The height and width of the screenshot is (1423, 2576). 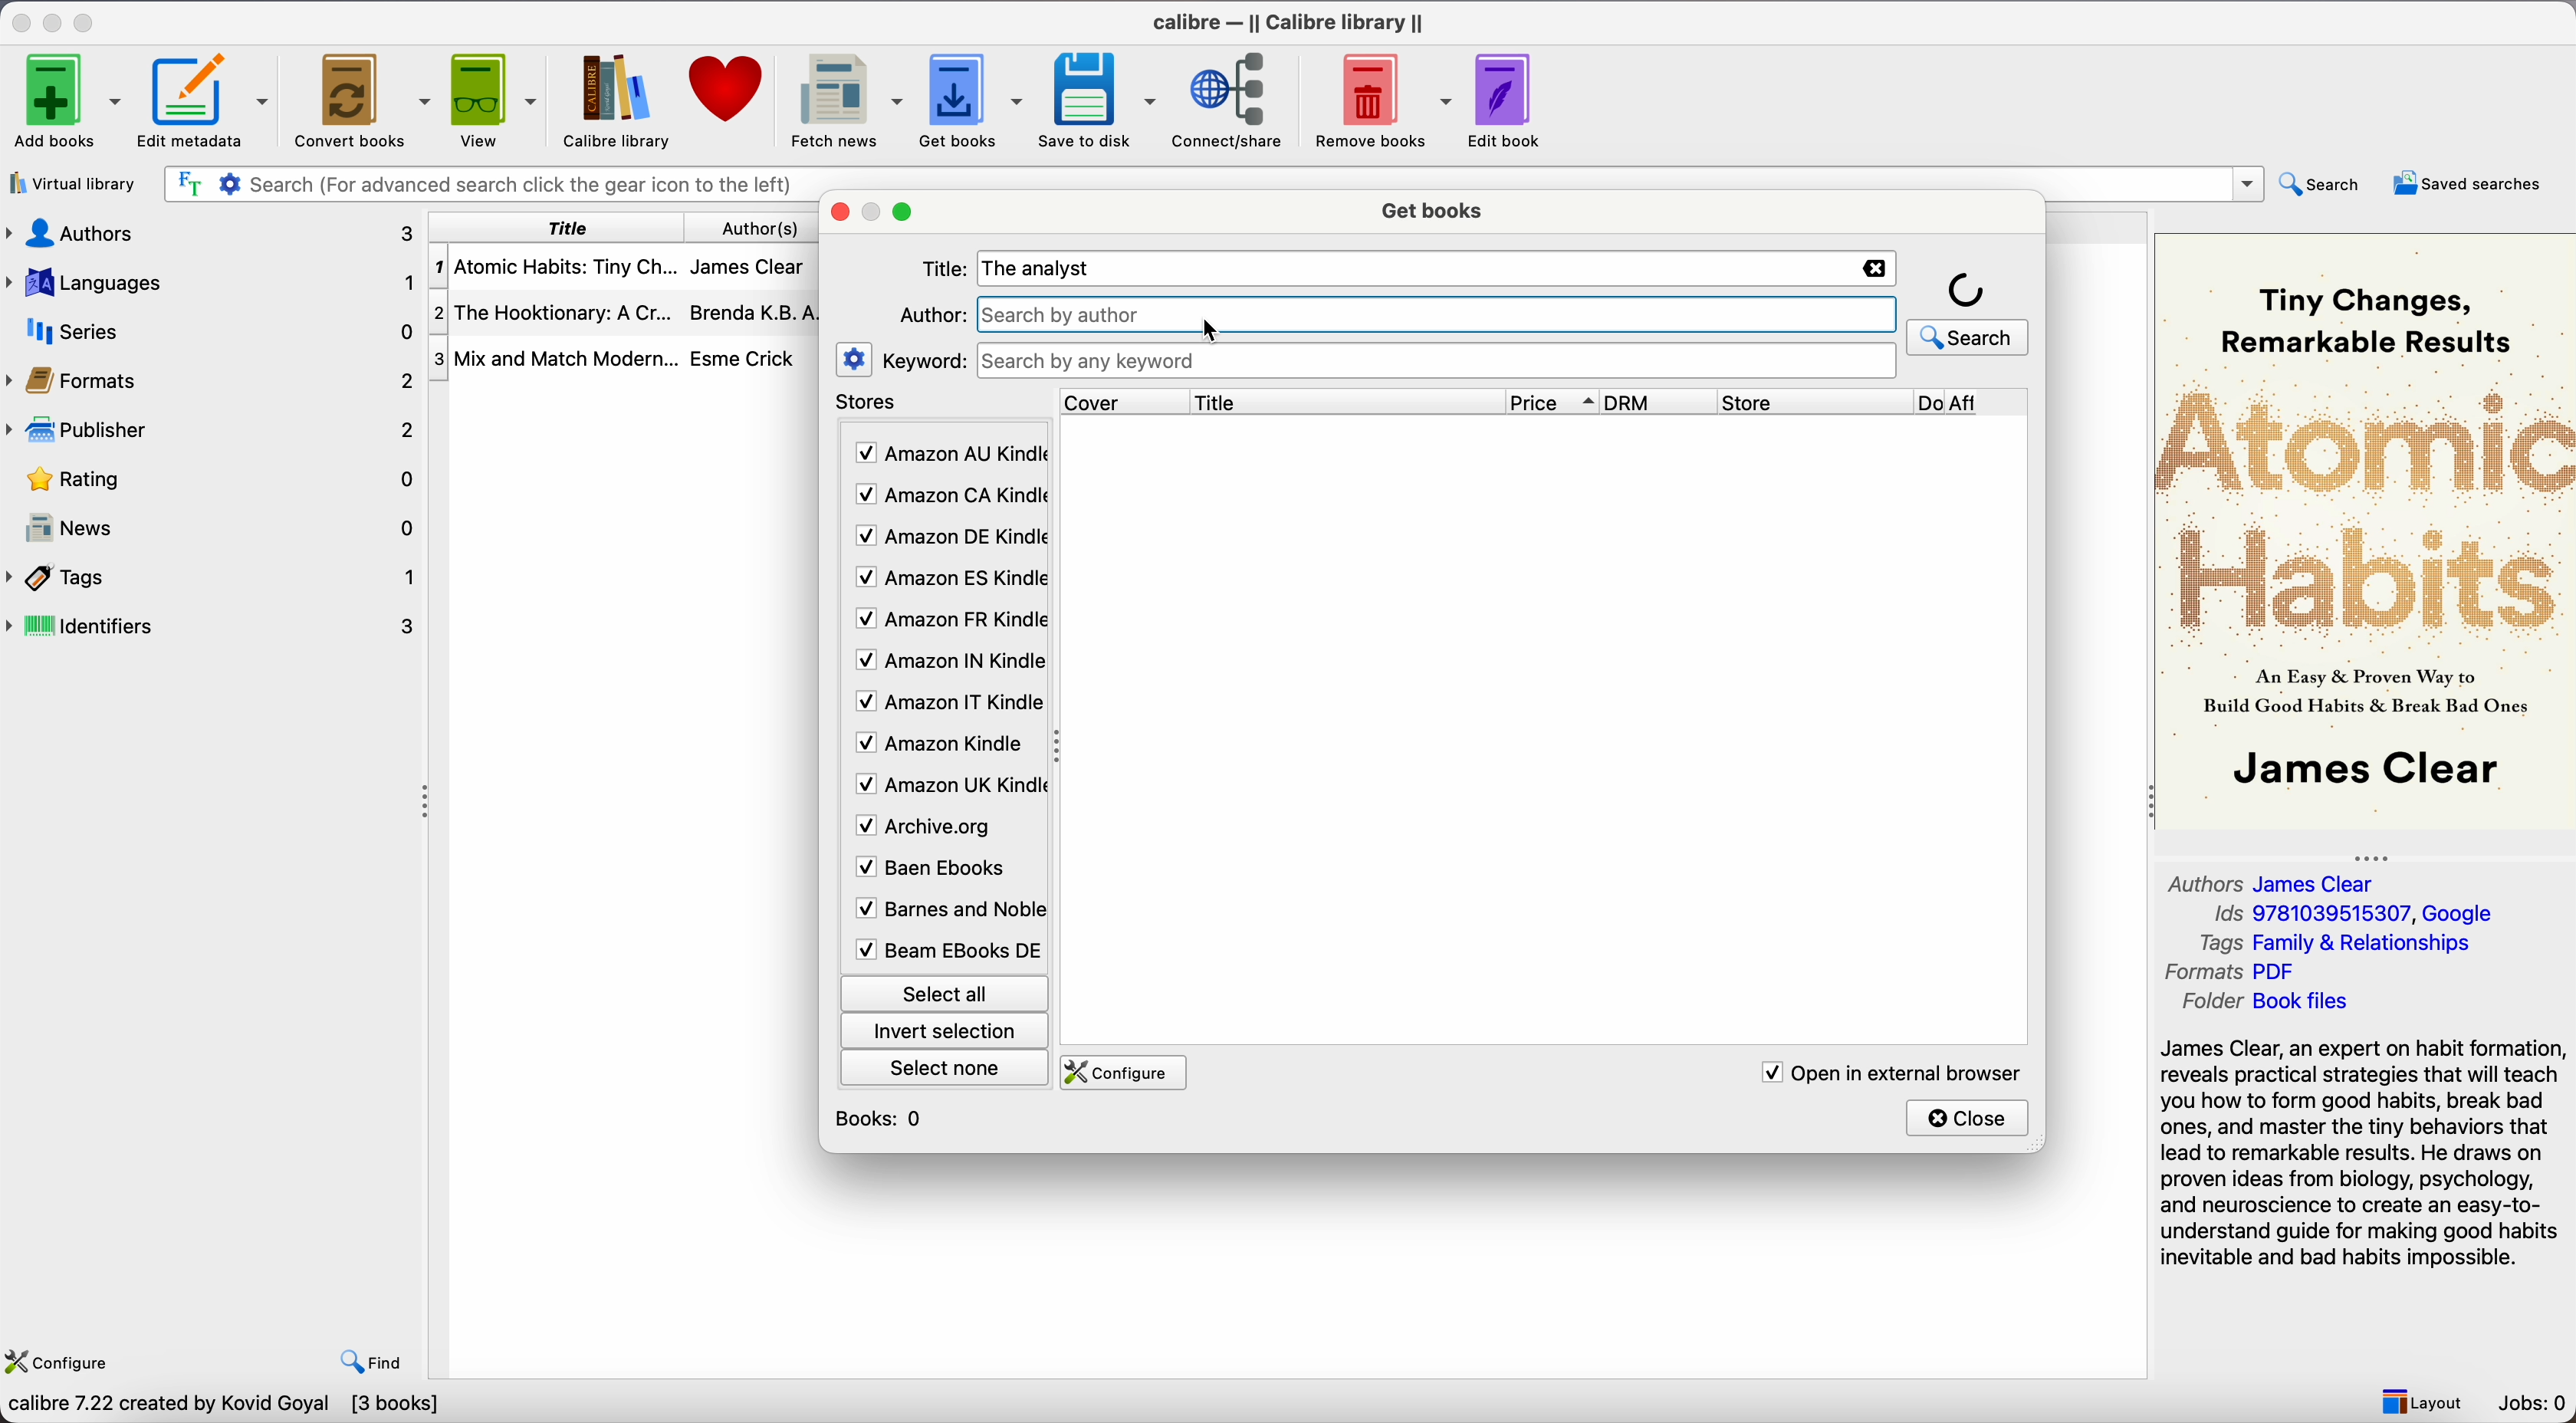 I want to click on Amazon UK Kindle, so click(x=945, y=788).